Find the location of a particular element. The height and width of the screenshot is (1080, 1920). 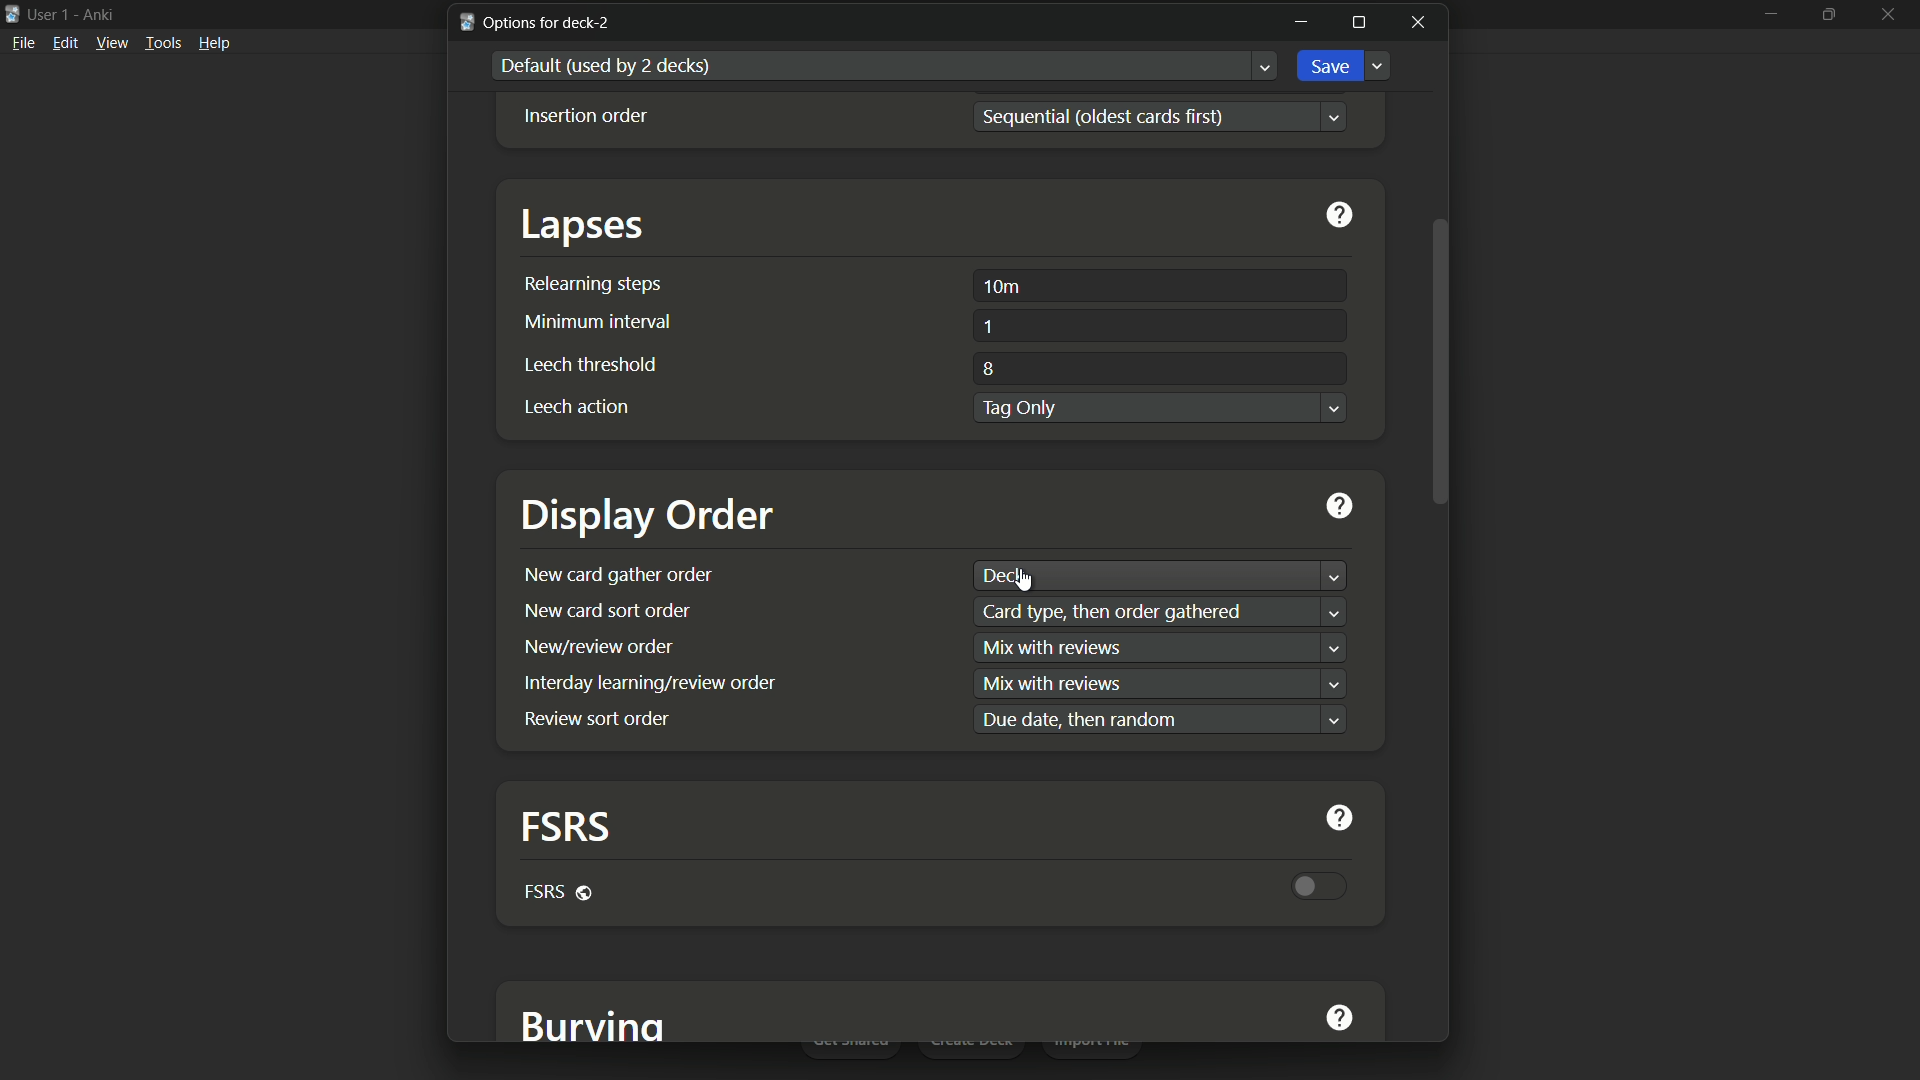

Dropdown is located at coordinates (1332, 409).